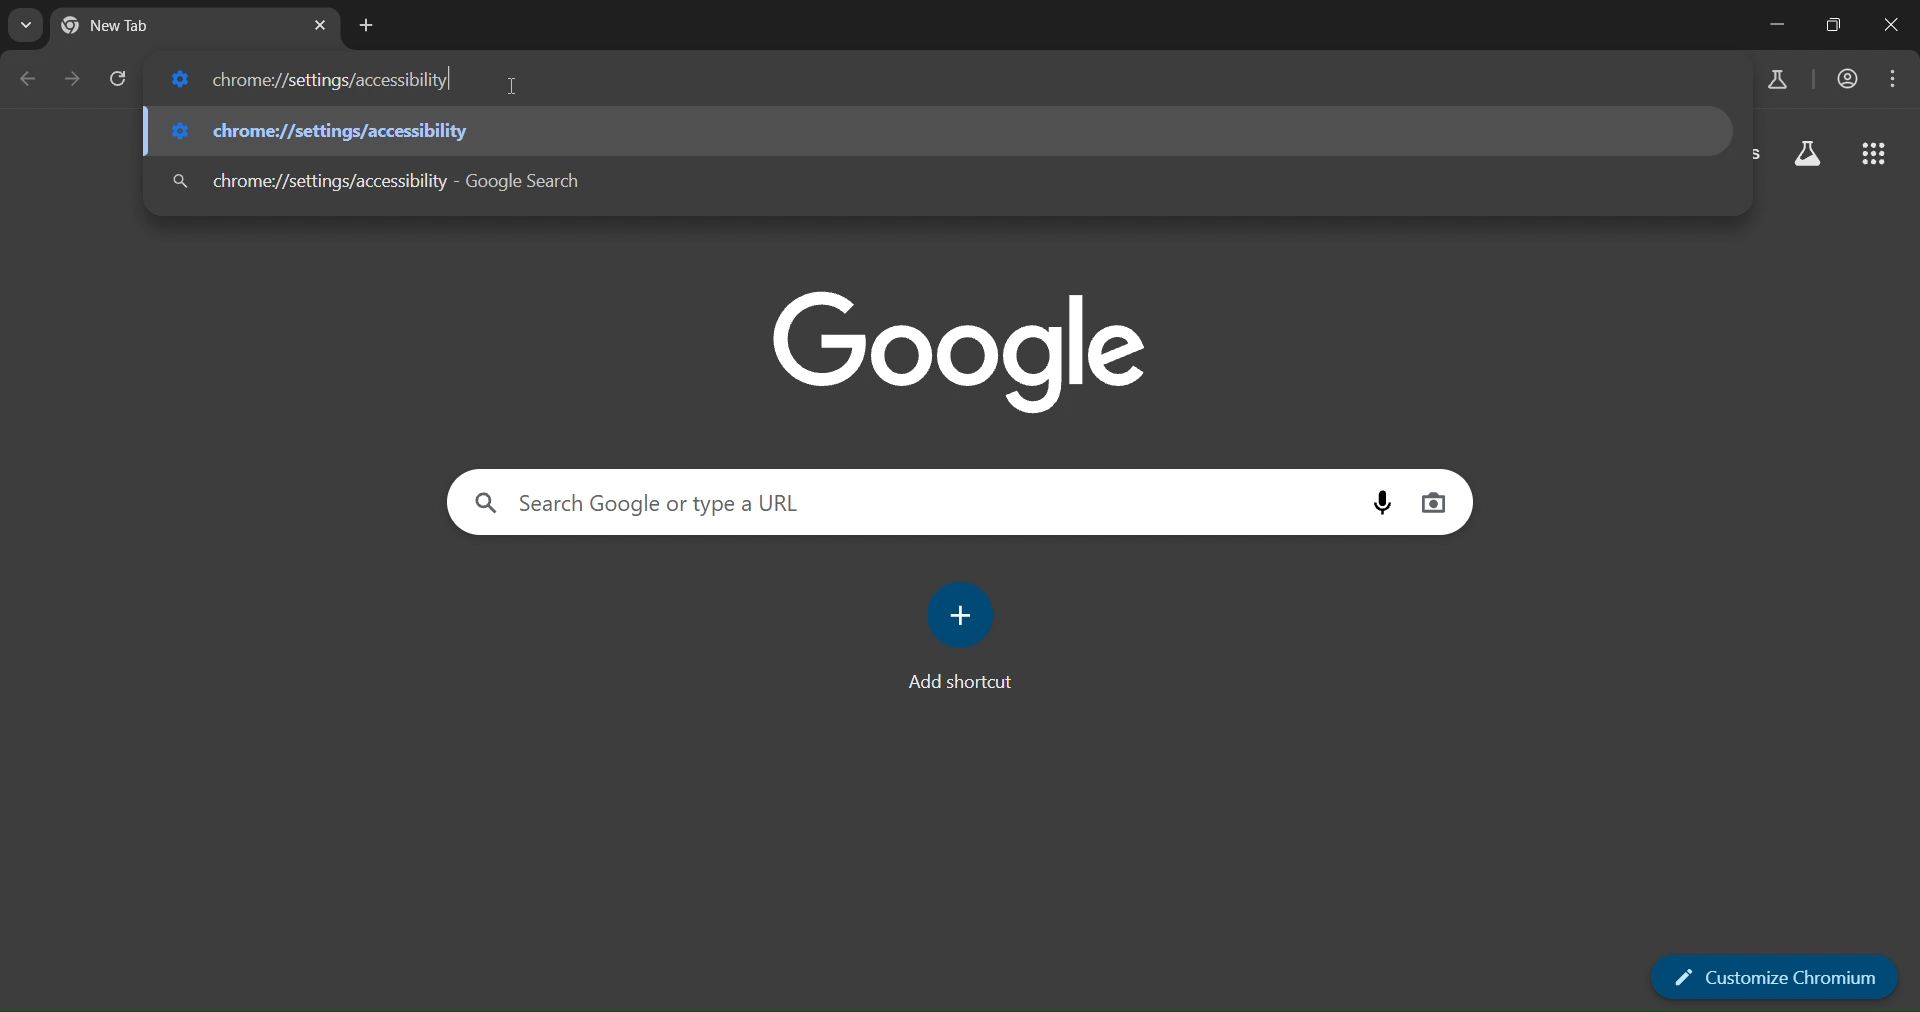  What do you see at coordinates (375, 179) in the screenshot?
I see `chrome//settings/accessibility - Google Search` at bounding box center [375, 179].